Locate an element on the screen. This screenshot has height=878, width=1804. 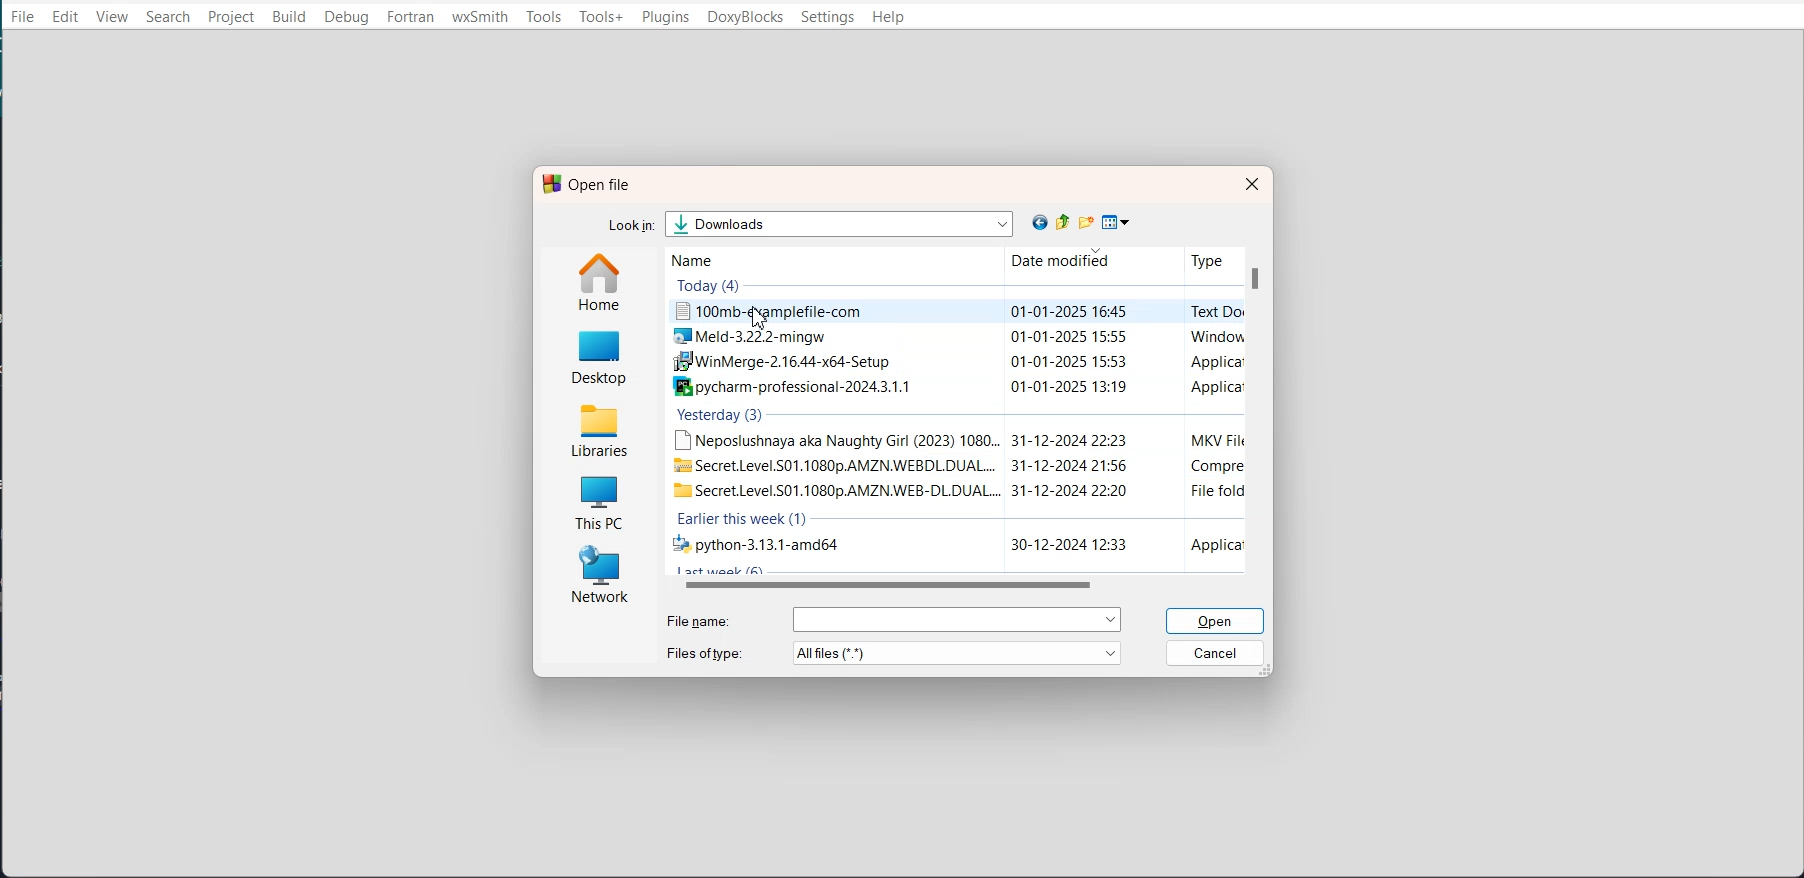
Home is located at coordinates (602, 281).